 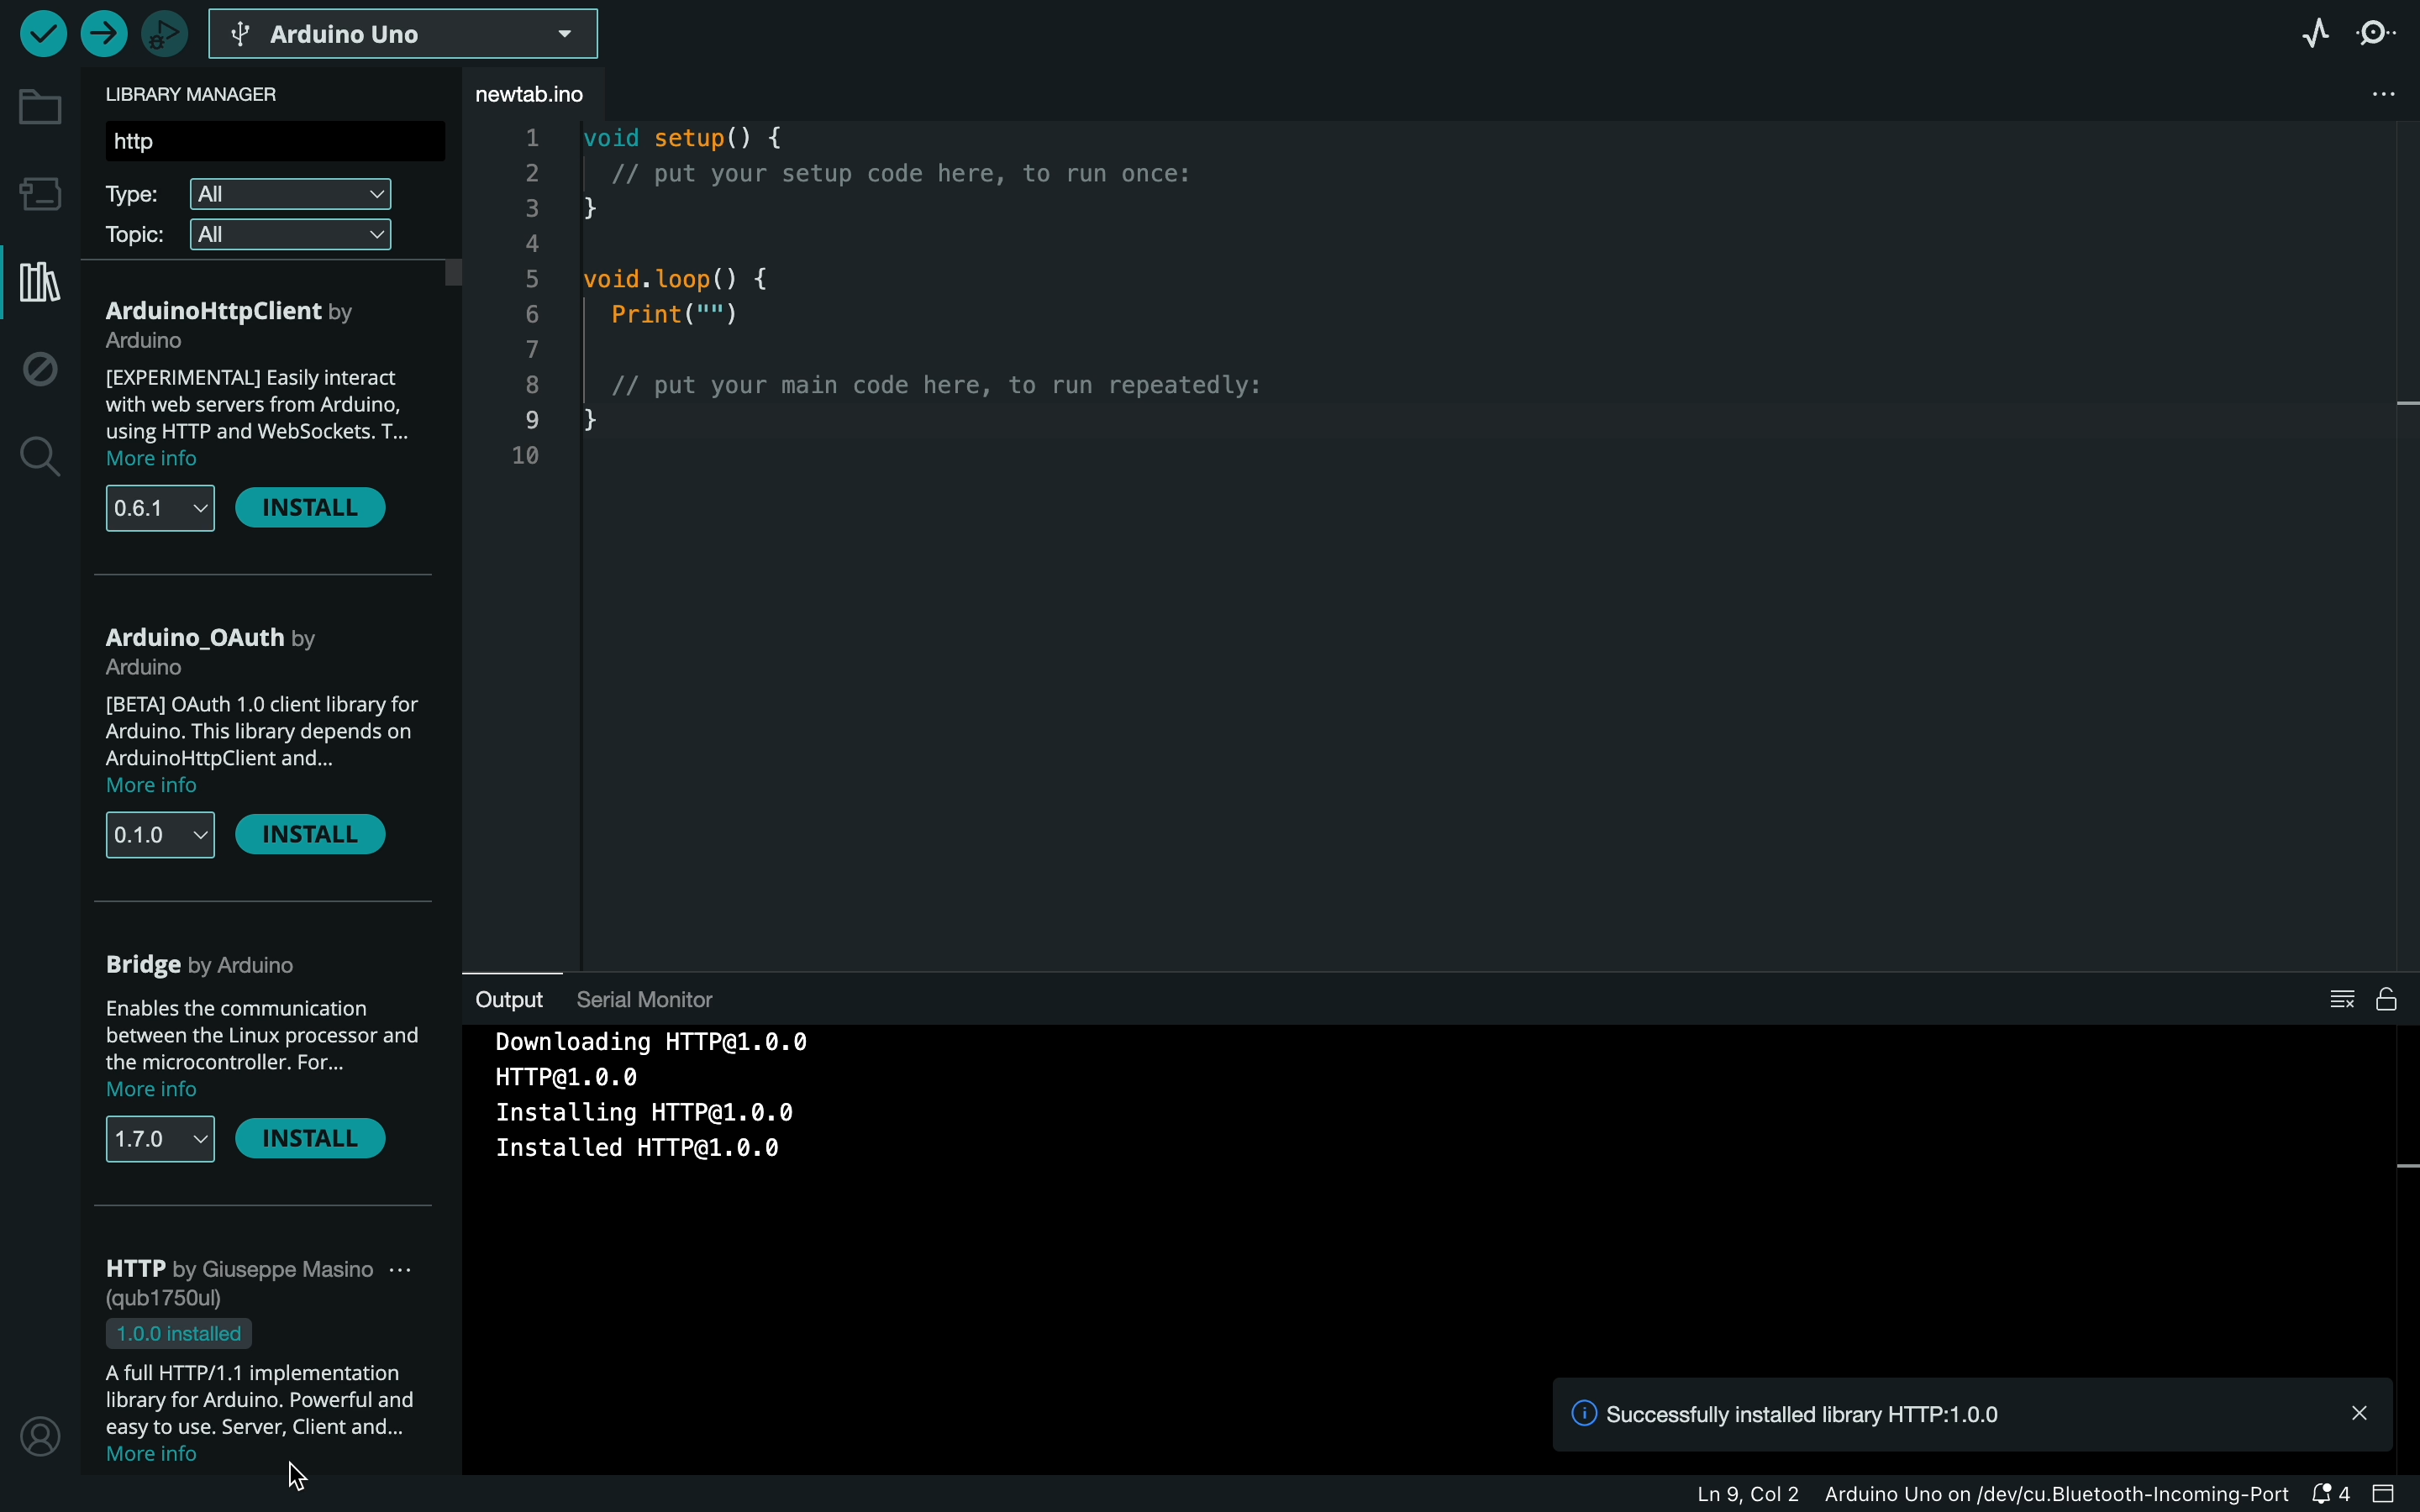 I want to click on topic filter, so click(x=247, y=239).